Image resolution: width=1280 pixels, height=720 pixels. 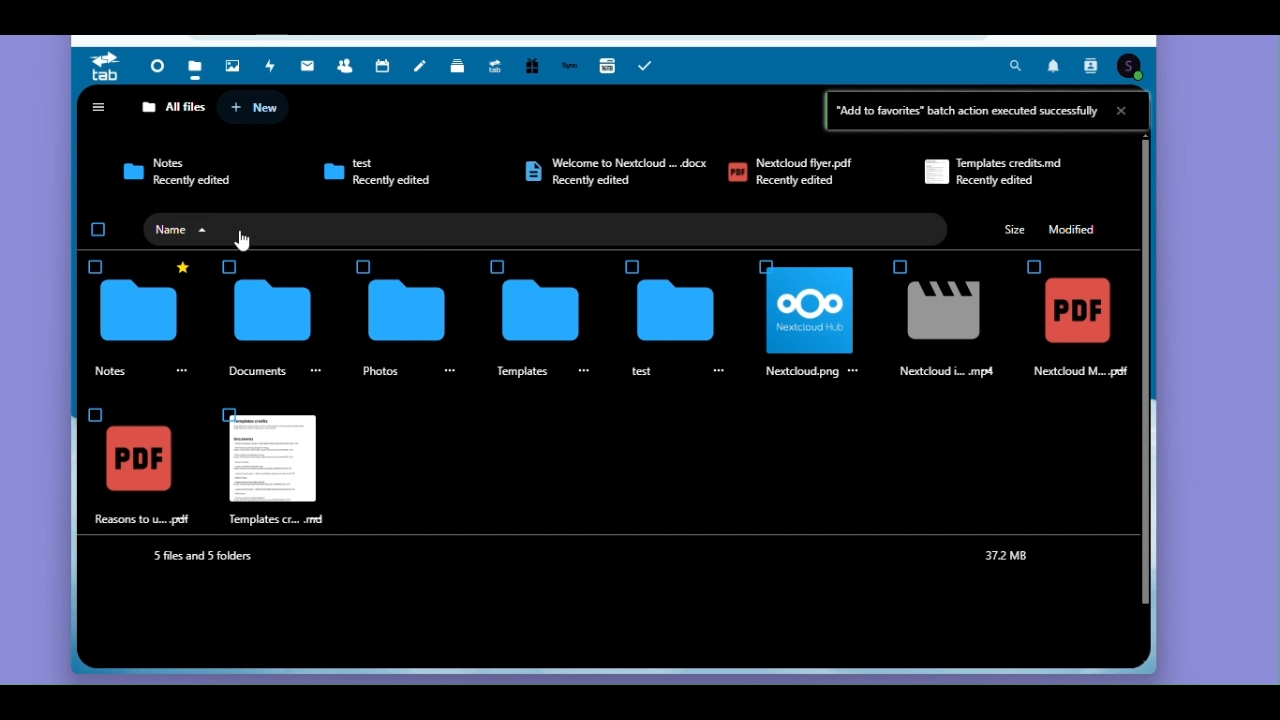 What do you see at coordinates (127, 372) in the screenshot?
I see `Notes` at bounding box center [127, 372].